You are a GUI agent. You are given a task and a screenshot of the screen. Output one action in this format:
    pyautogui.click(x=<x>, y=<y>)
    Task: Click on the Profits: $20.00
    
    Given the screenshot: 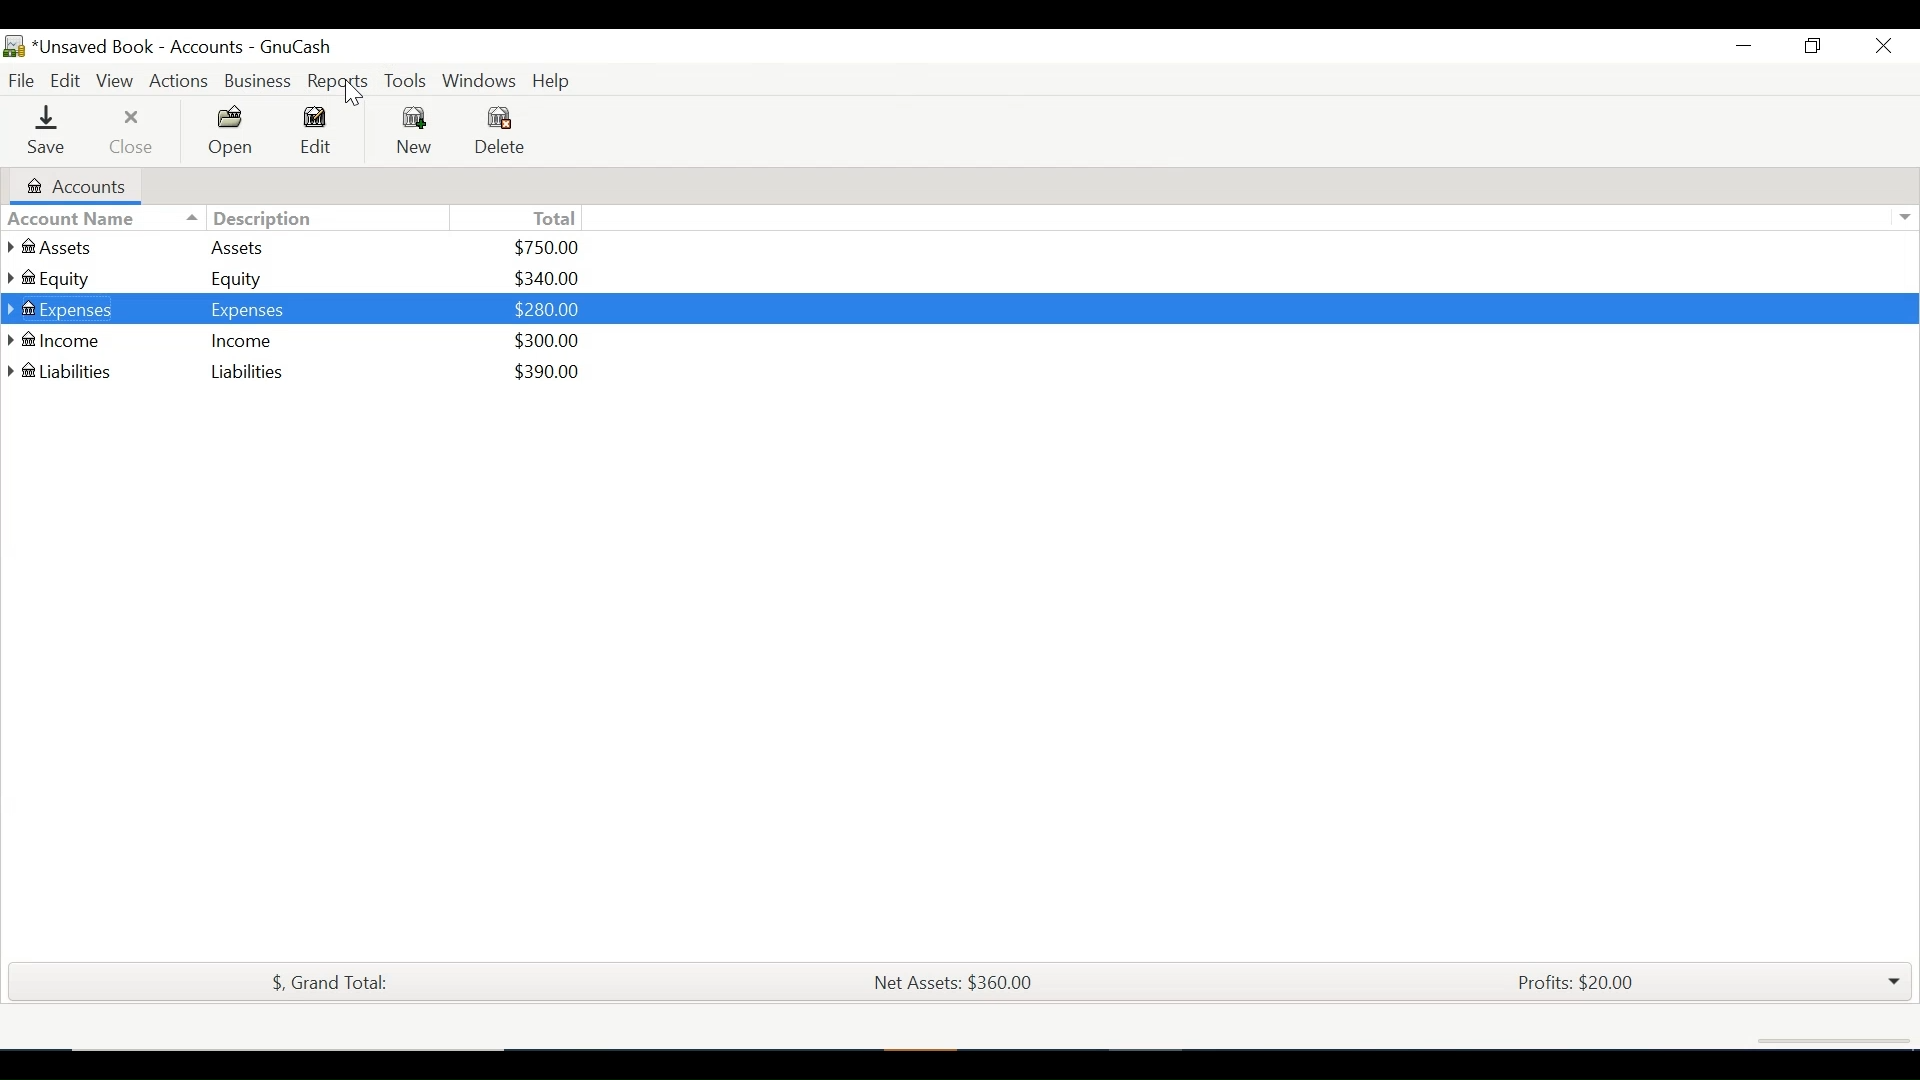 What is the action you would take?
    pyautogui.click(x=1578, y=981)
    